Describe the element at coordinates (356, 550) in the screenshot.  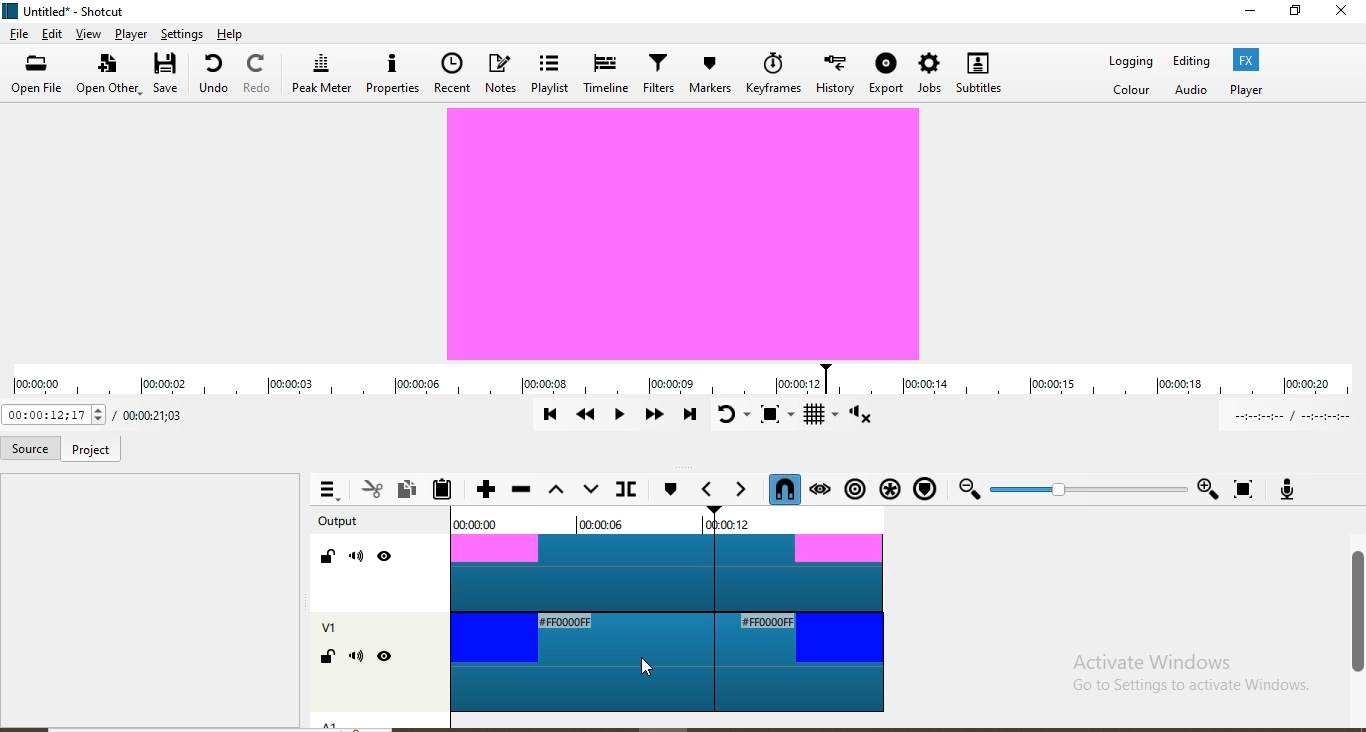
I see `Mute` at that location.